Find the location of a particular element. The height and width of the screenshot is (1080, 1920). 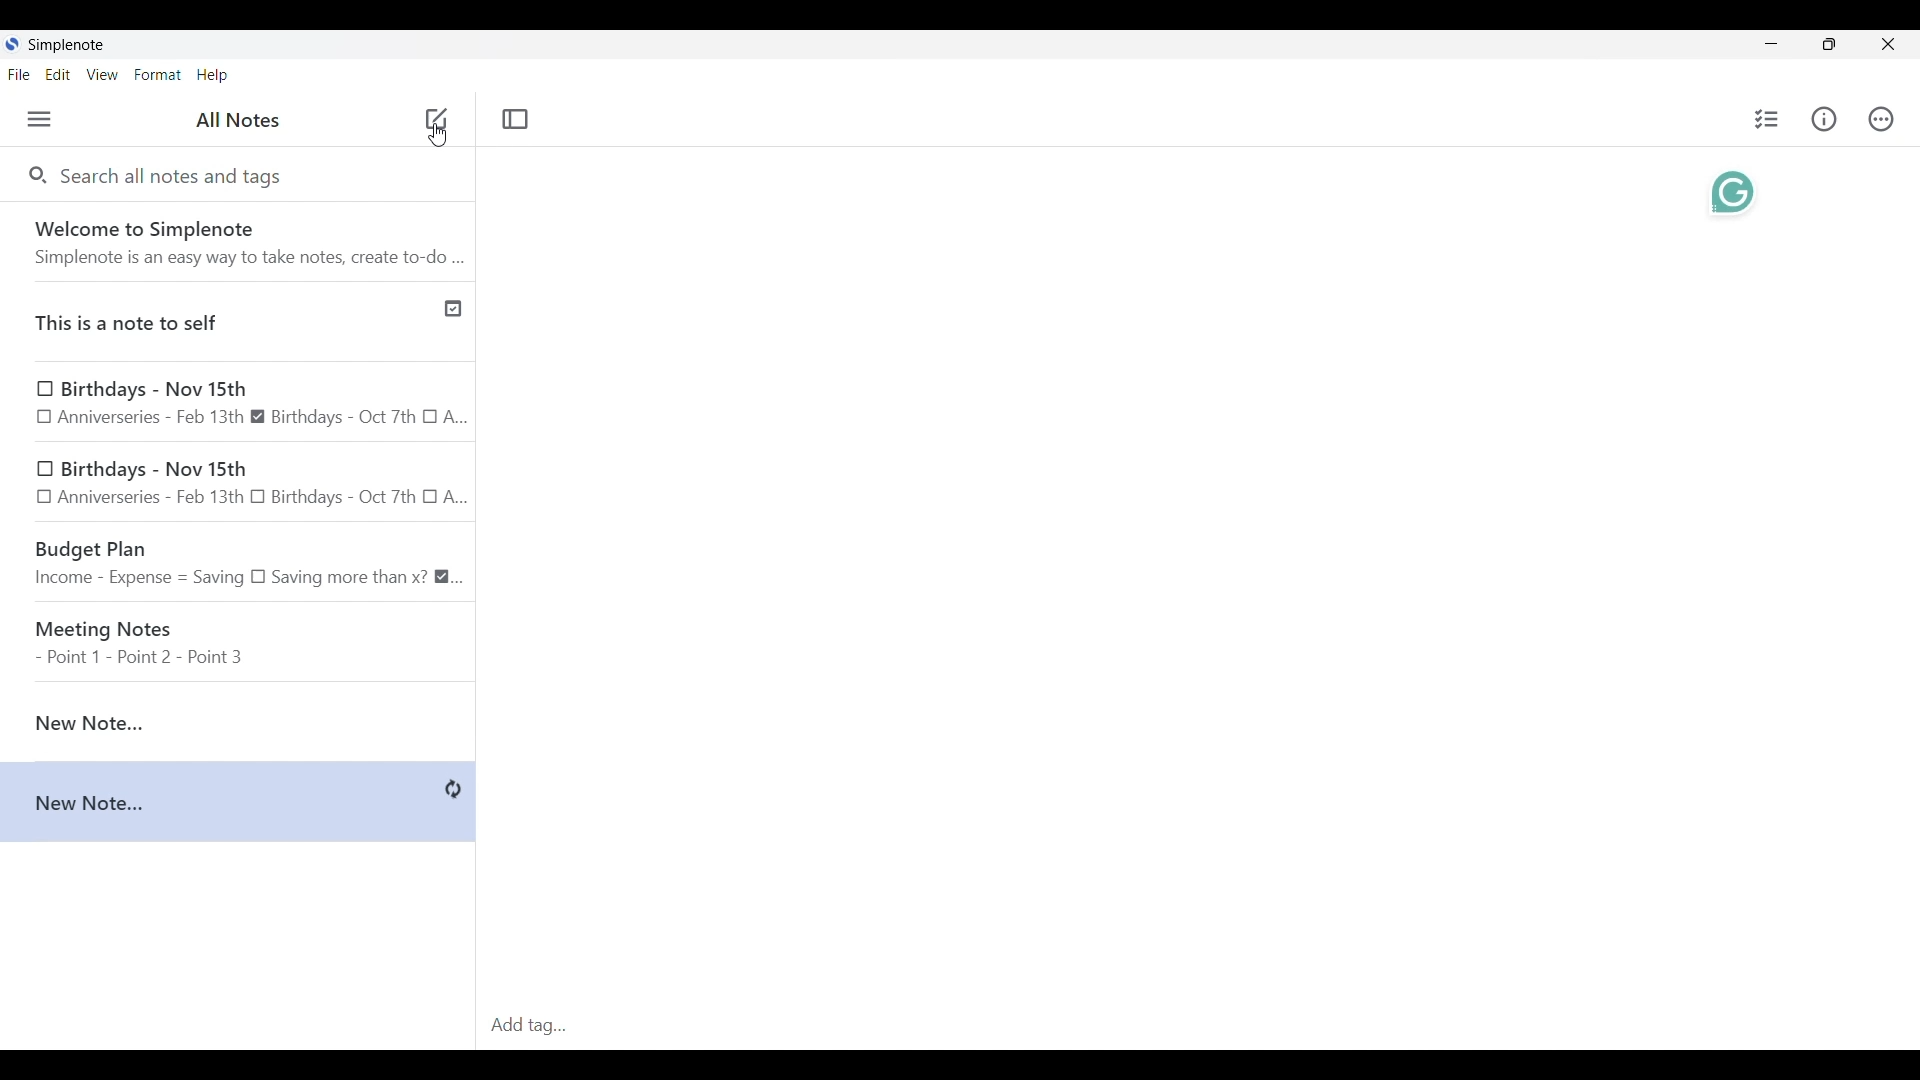

Grammarly extension activated is located at coordinates (1733, 192).